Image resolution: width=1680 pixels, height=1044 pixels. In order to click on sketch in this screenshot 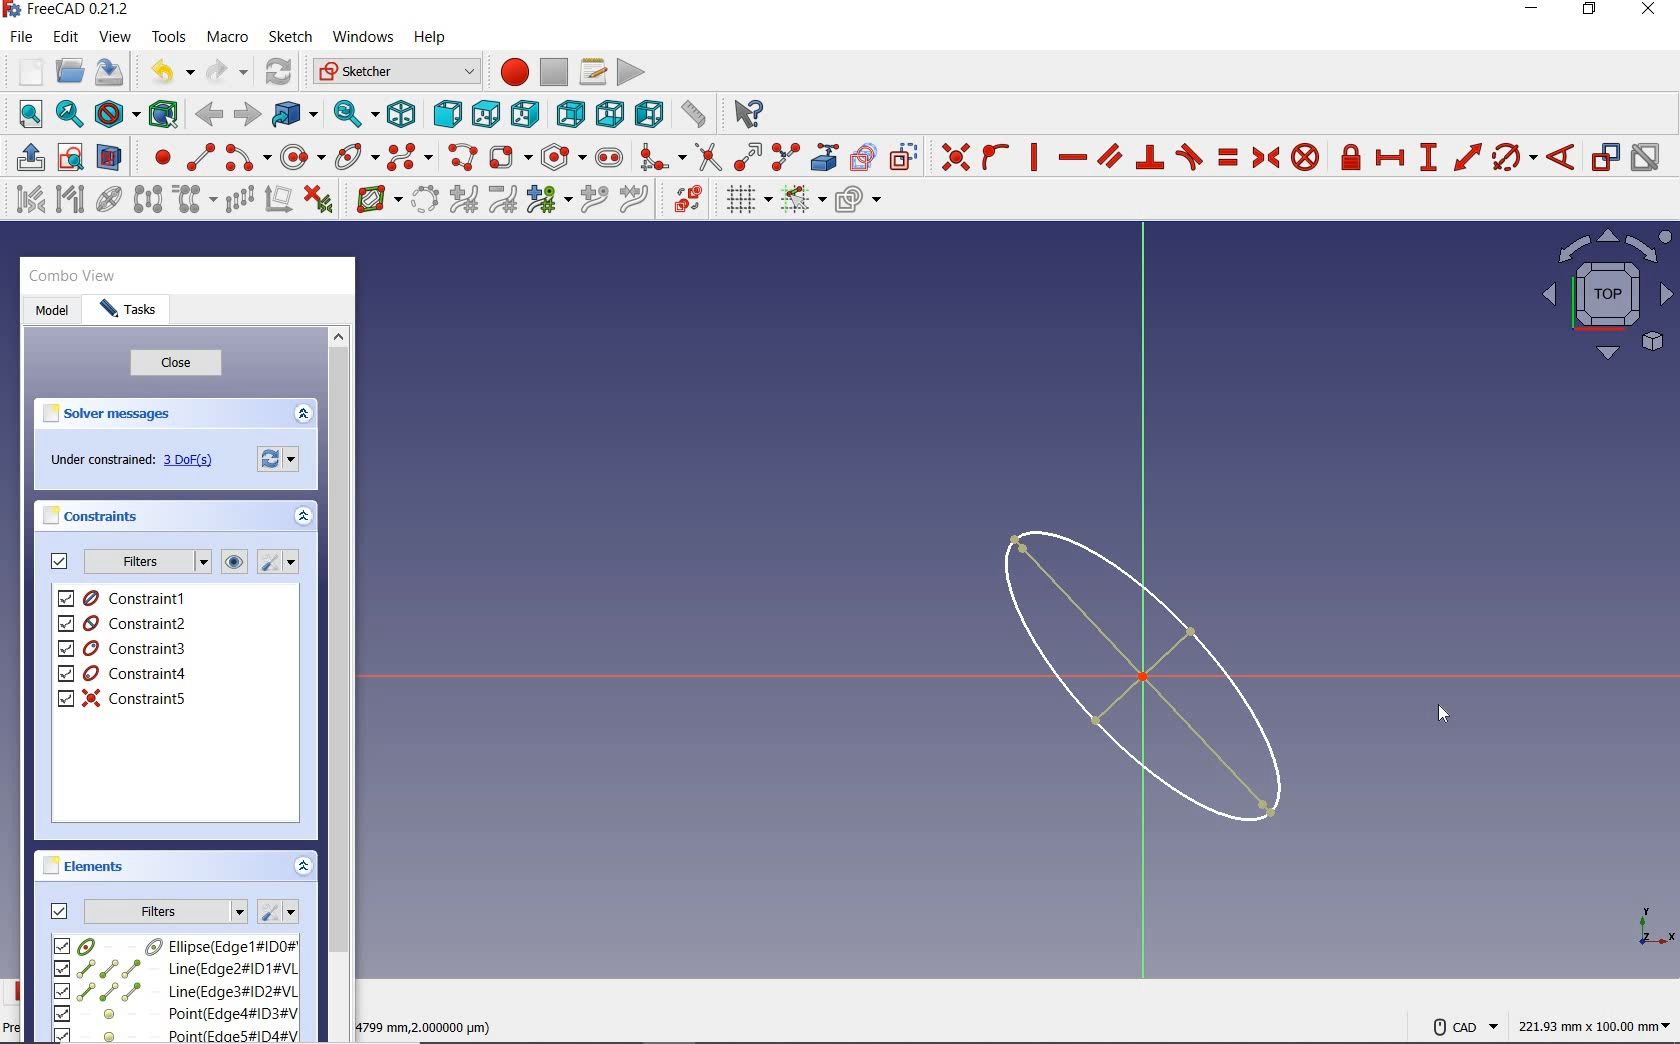, I will do `click(289, 37)`.